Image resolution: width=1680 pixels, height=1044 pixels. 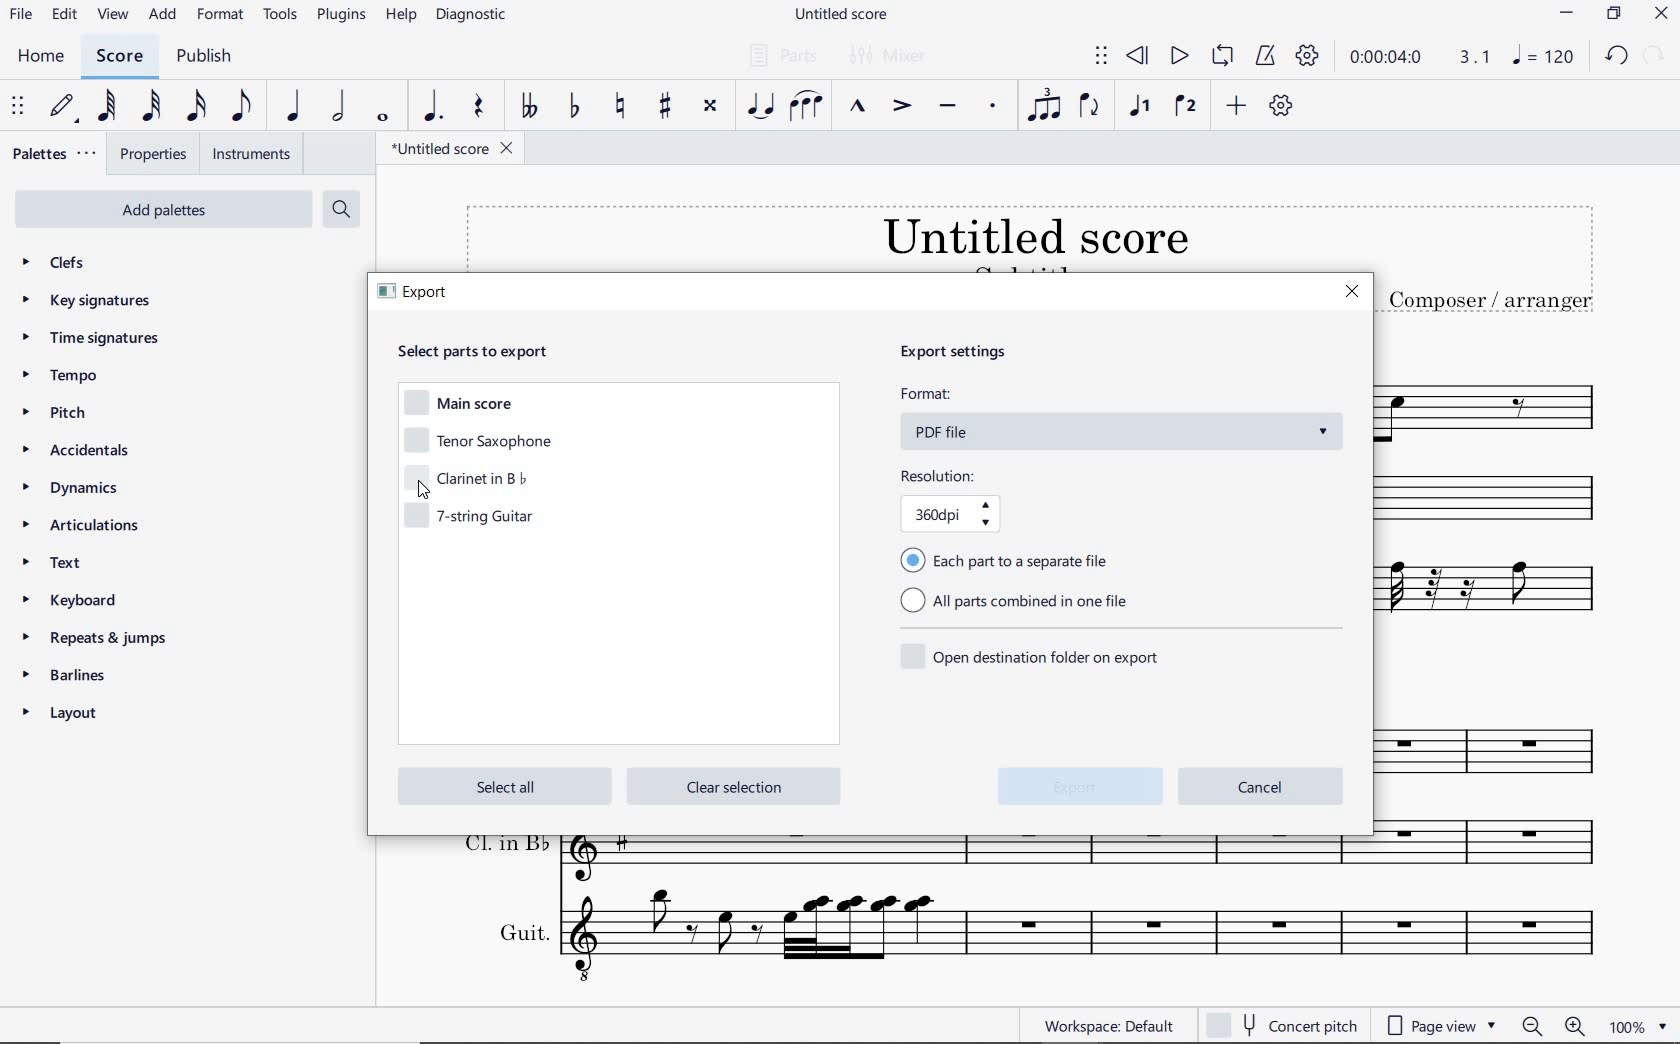 What do you see at coordinates (1661, 13) in the screenshot?
I see `CLOSE` at bounding box center [1661, 13].